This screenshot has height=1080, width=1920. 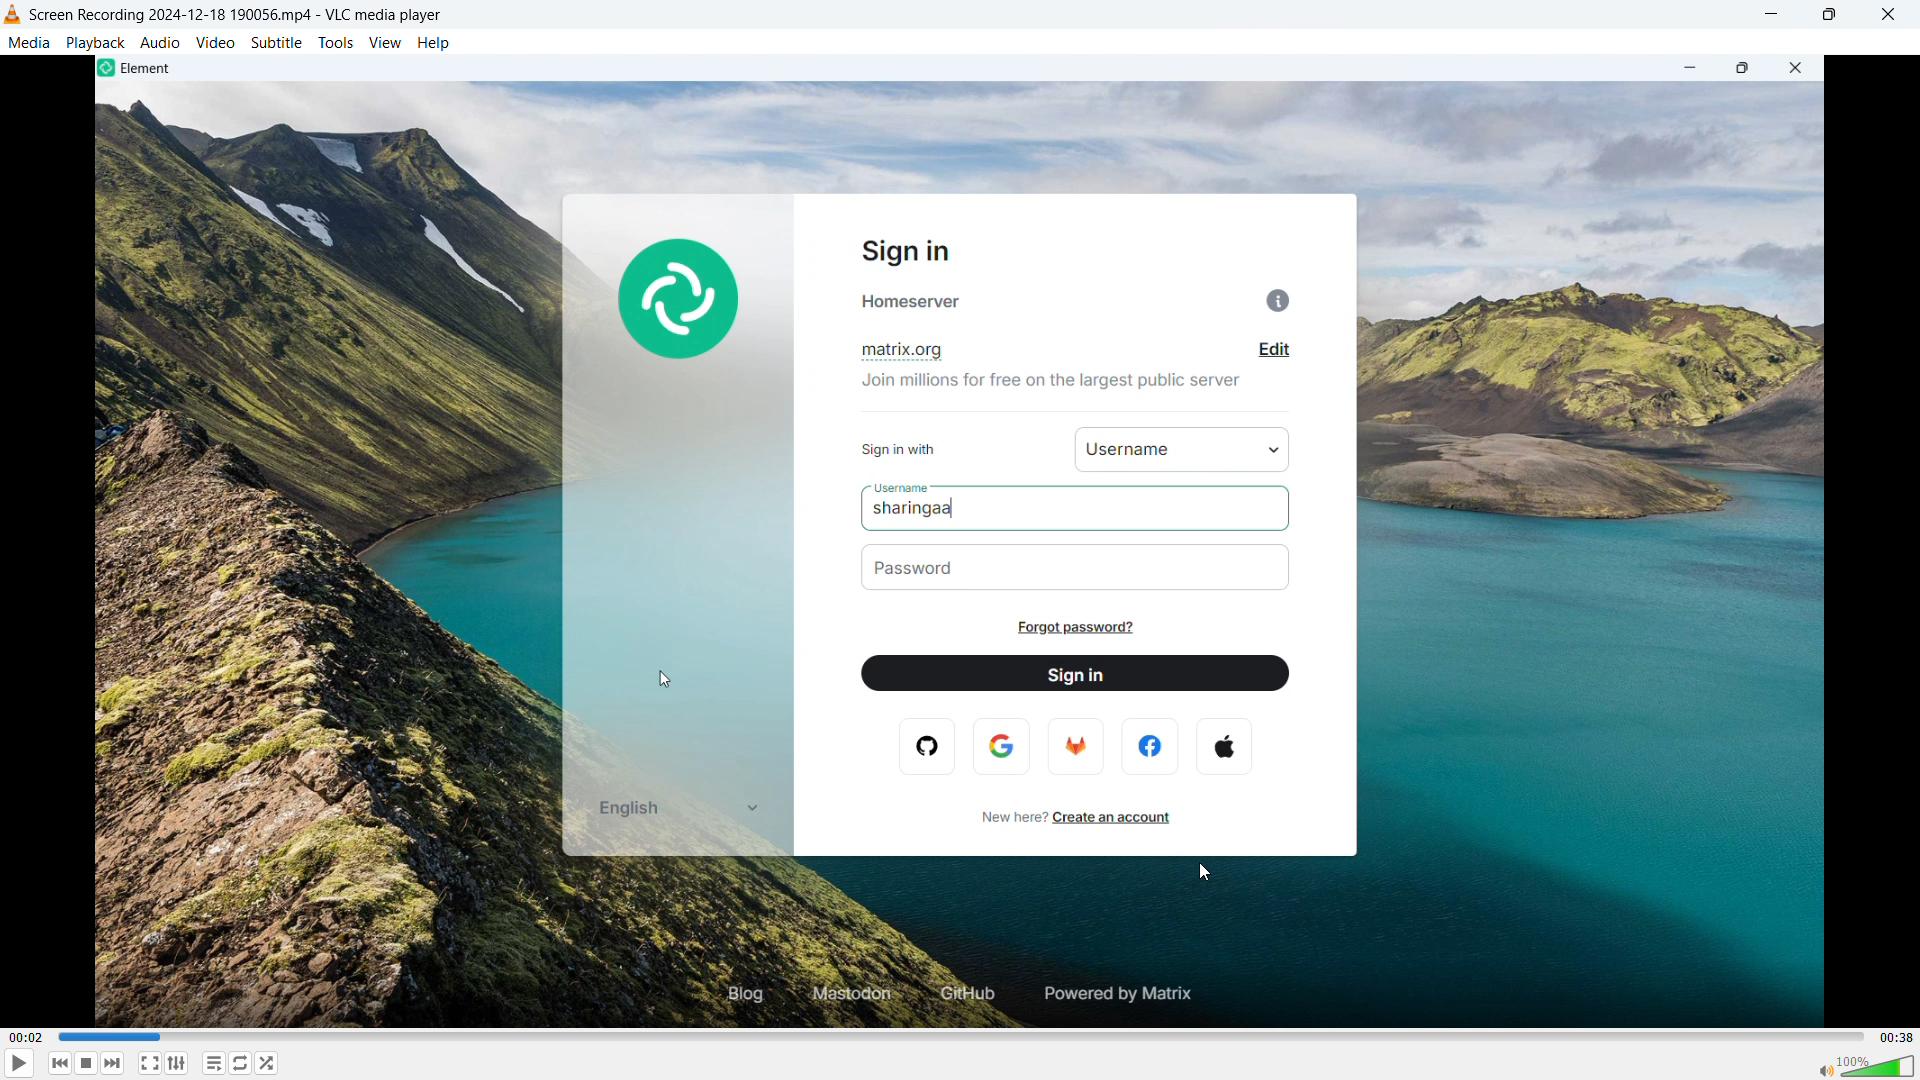 What do you see at coordinates (277, 43) in the screenshot?
I see `Subtitle ` at bounding box center [277, 43].